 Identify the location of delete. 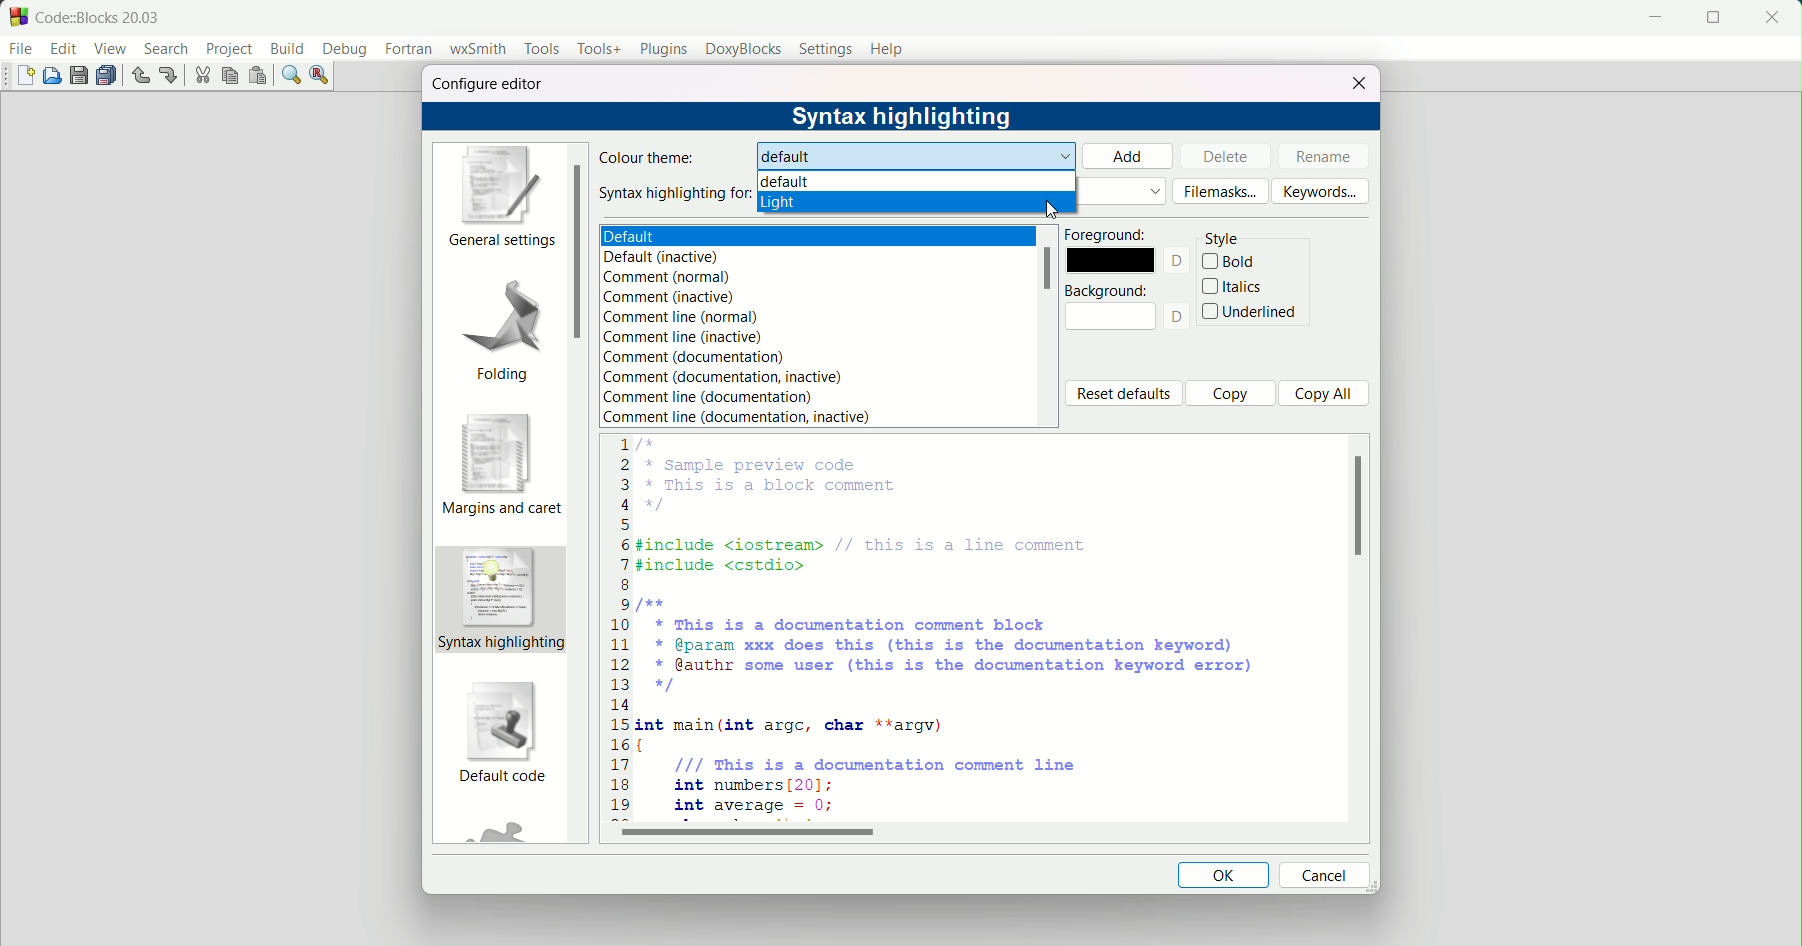
(1219, 156).